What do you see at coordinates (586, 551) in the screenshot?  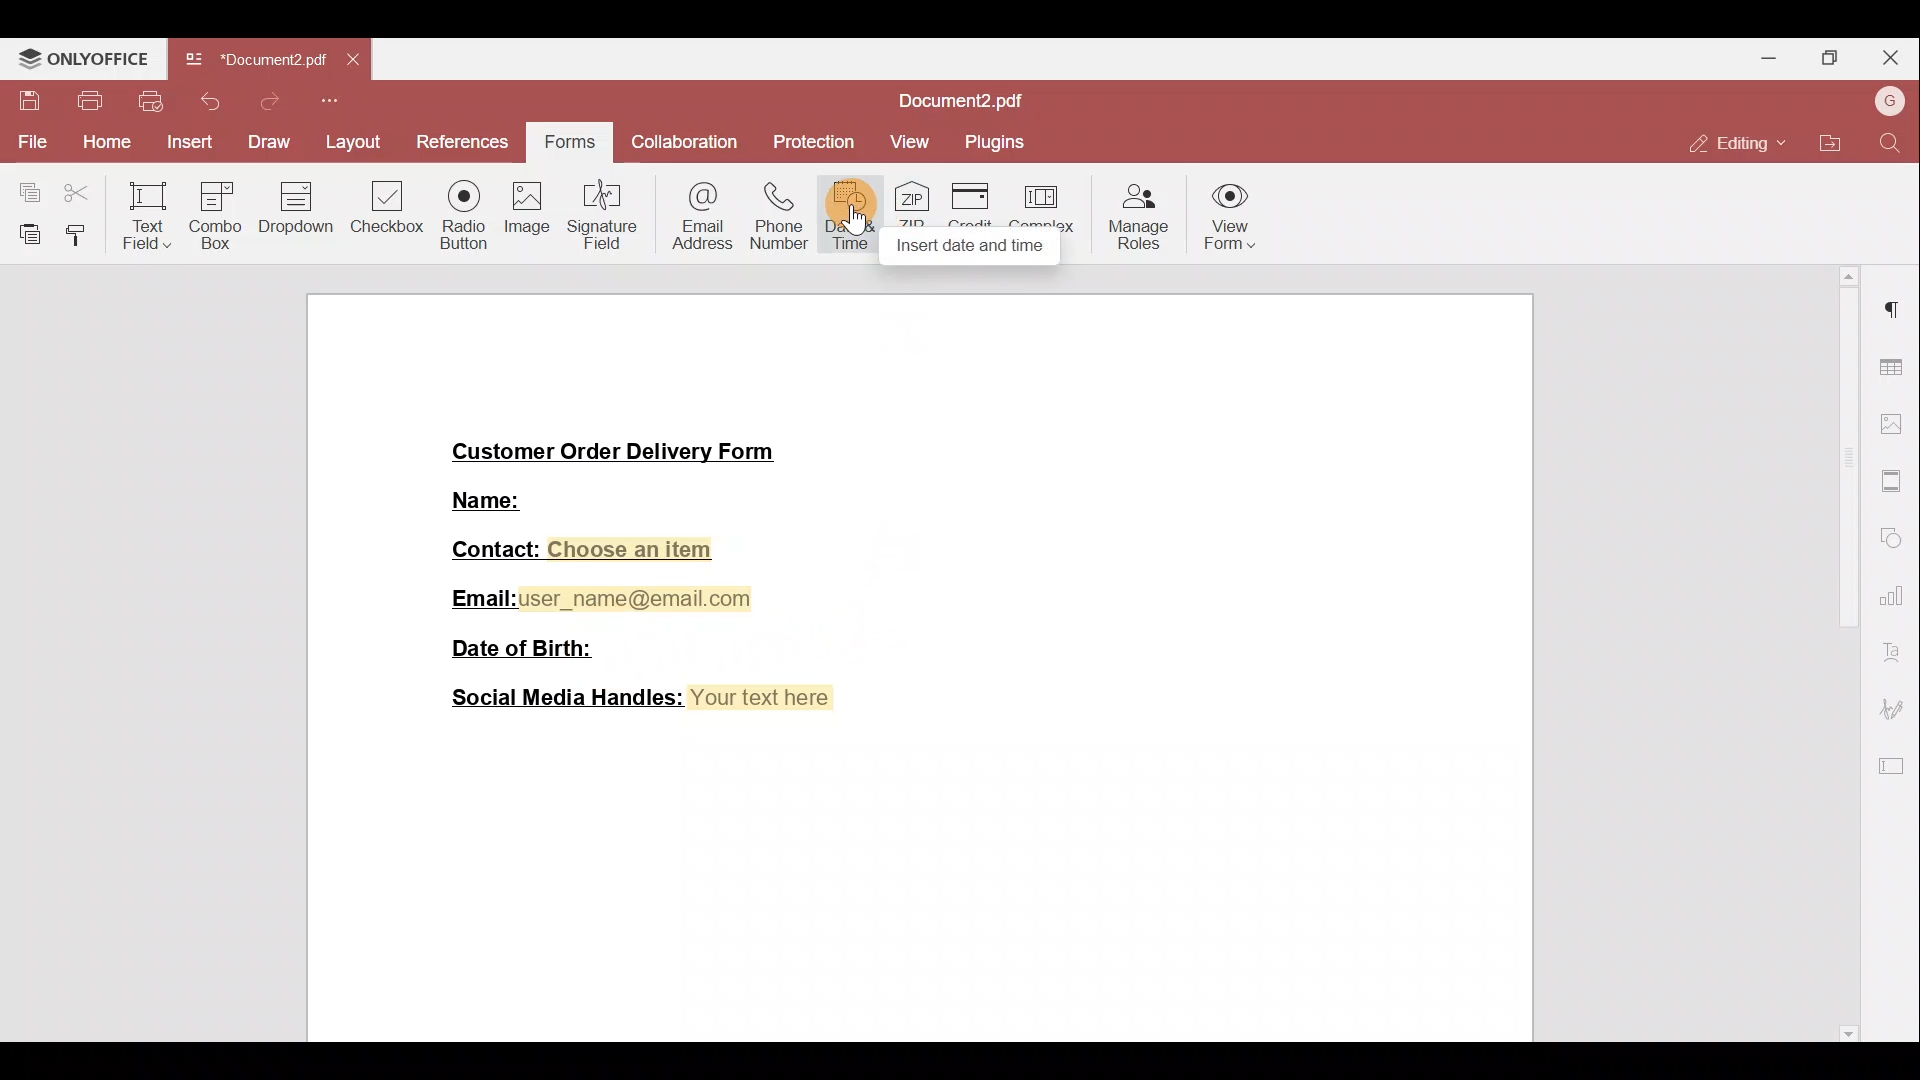 I see `Contact: Choose an item` at bounding box center [586, 551].